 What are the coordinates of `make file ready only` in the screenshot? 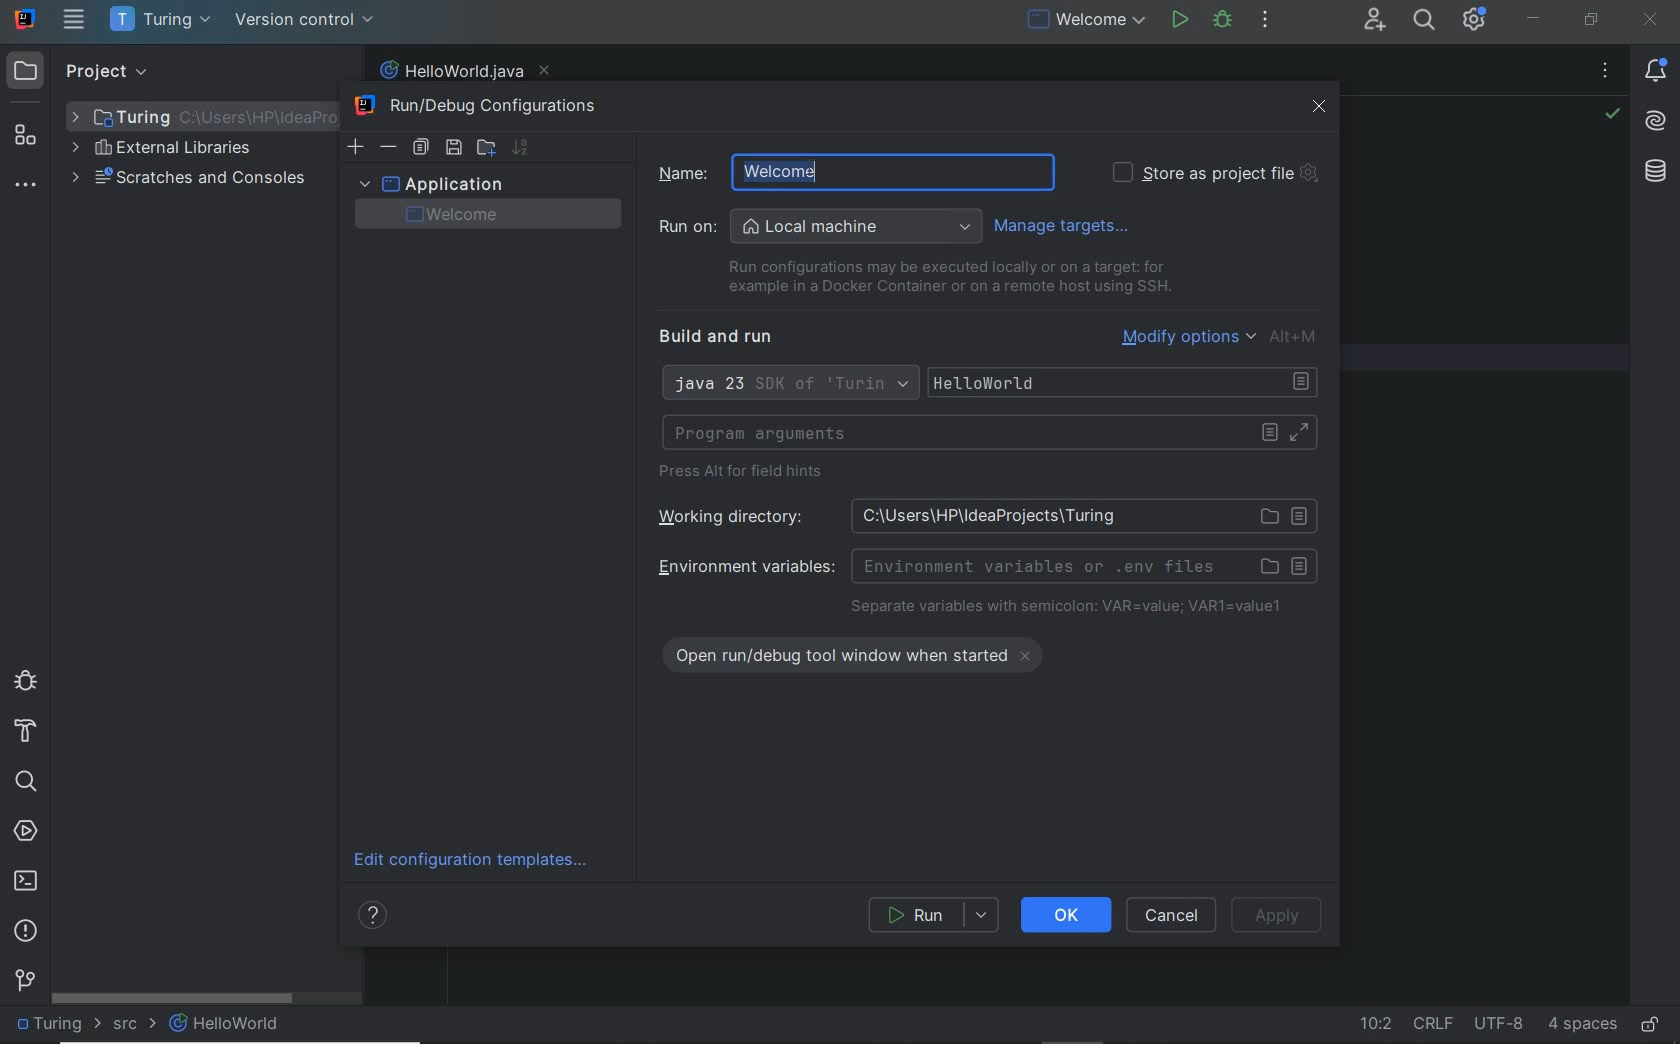 It's located at (1651, 1026).